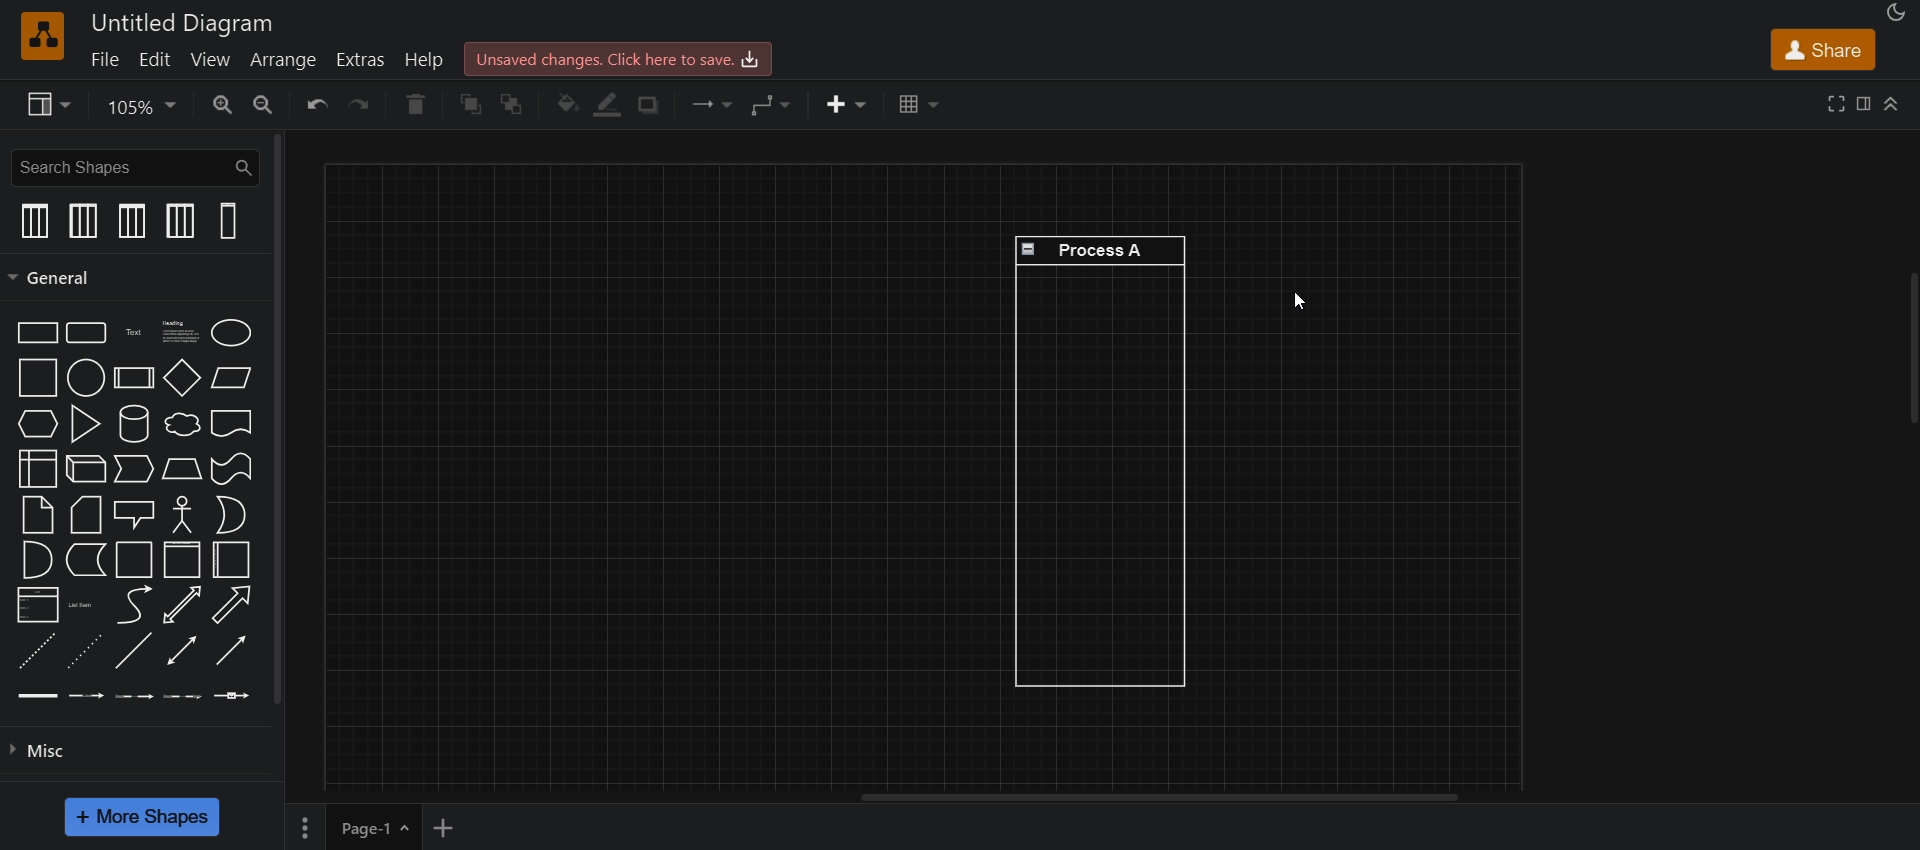 This screenshot has width=1920, height=850. What do you see at coordinates (232, 605) in the screenshot?
I see `arrow` at bounding box center [232, 605].